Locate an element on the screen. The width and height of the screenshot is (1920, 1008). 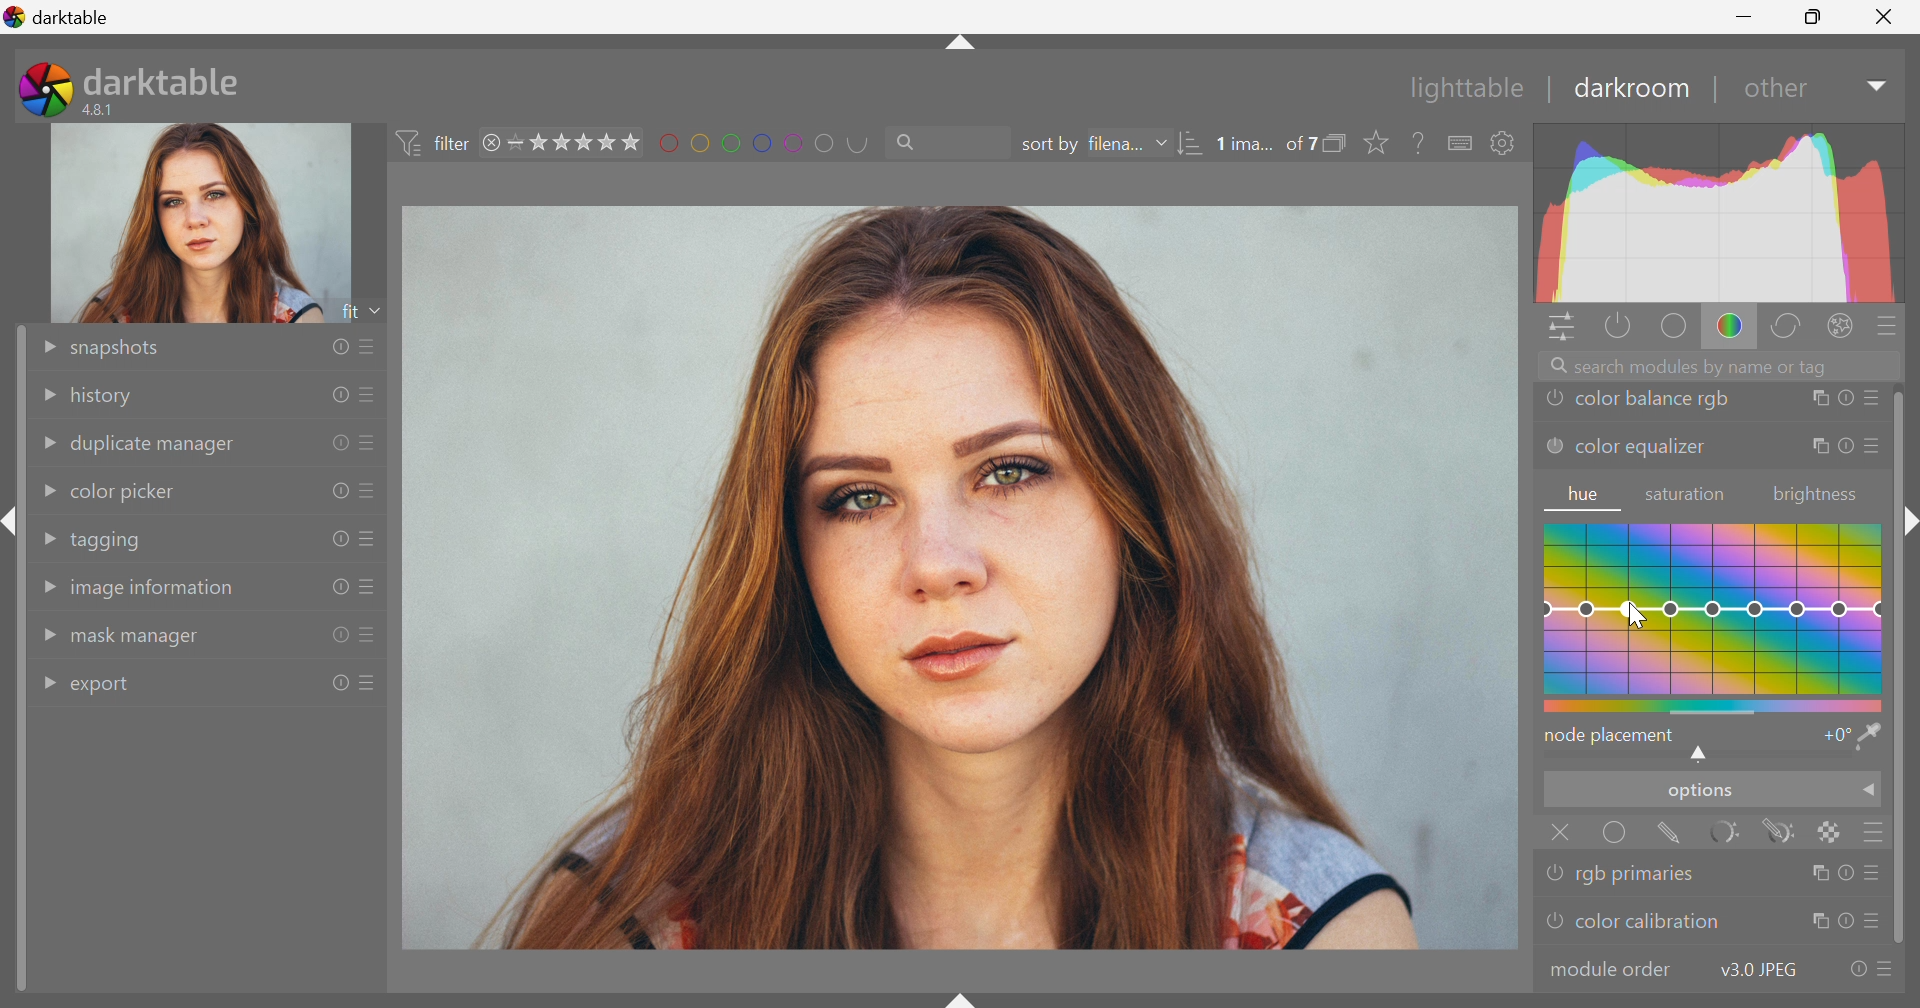
Drop Down is located at coordinates (46, 586).